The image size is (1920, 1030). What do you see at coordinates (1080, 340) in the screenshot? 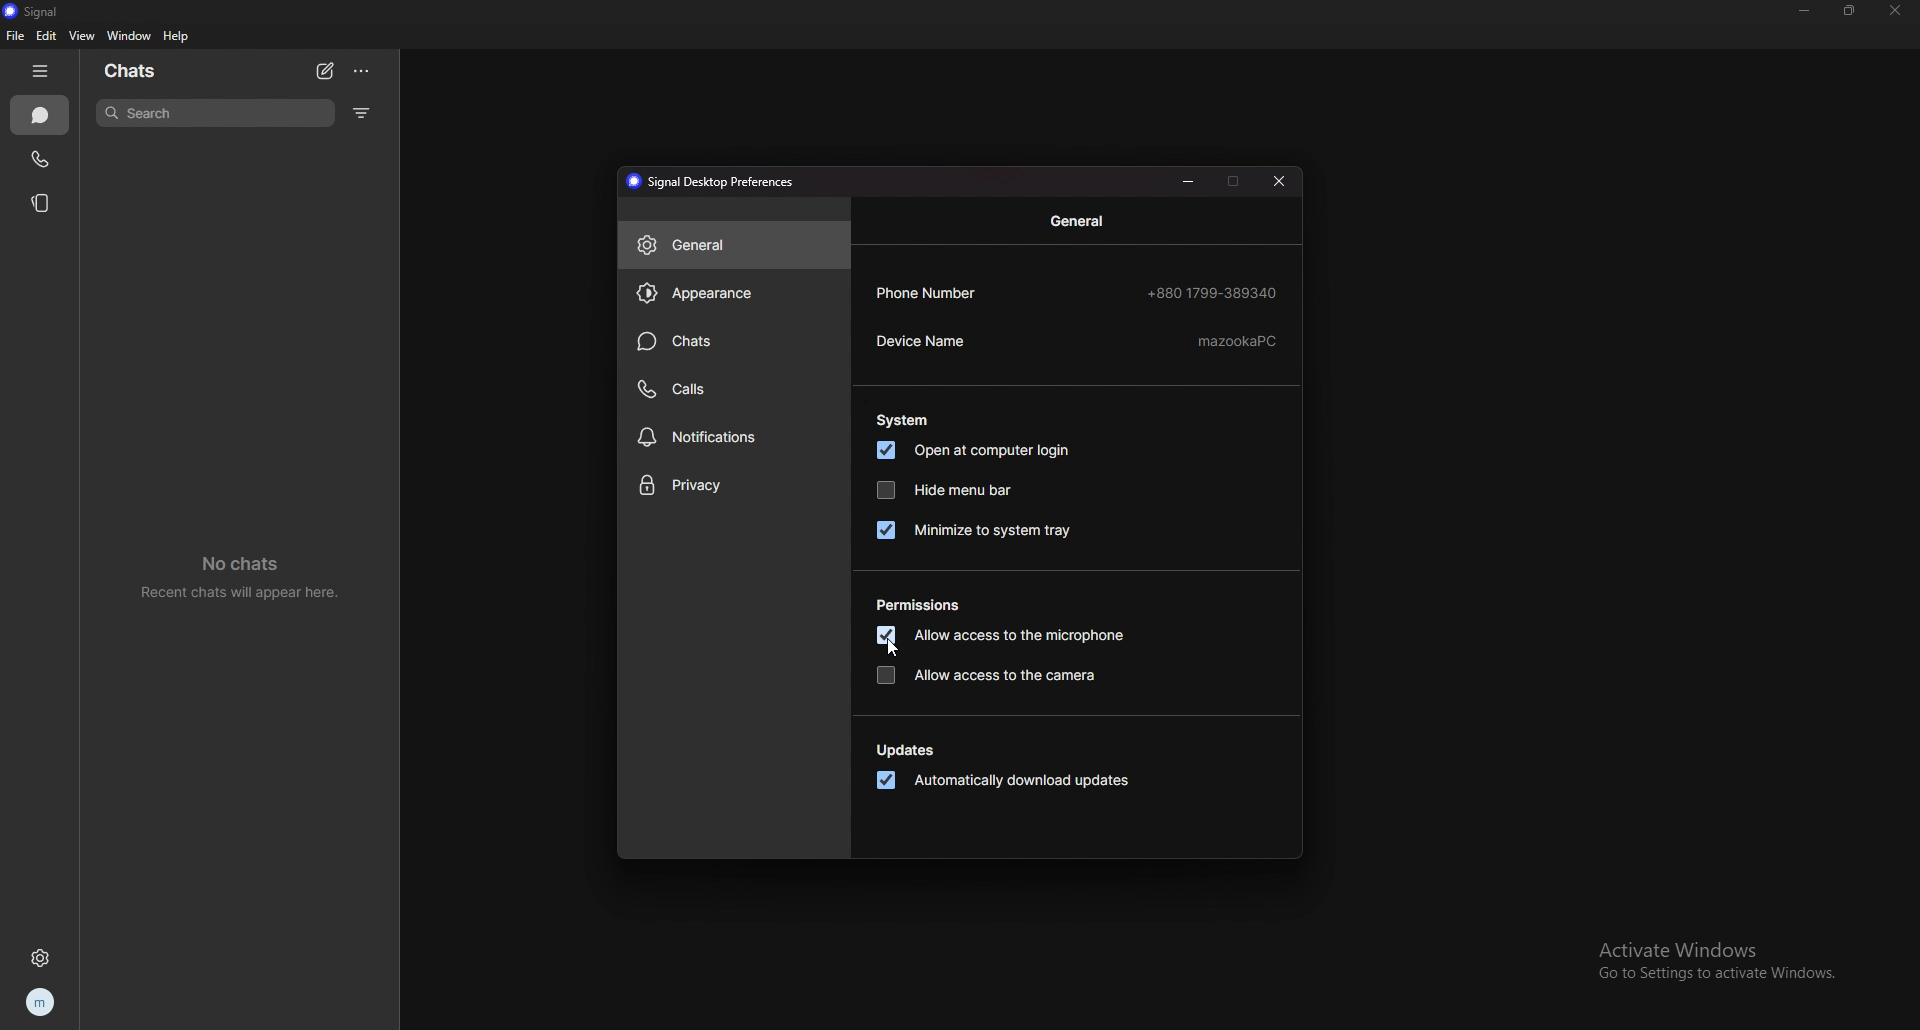
I see `device name` at bounding box center [1080, 340].